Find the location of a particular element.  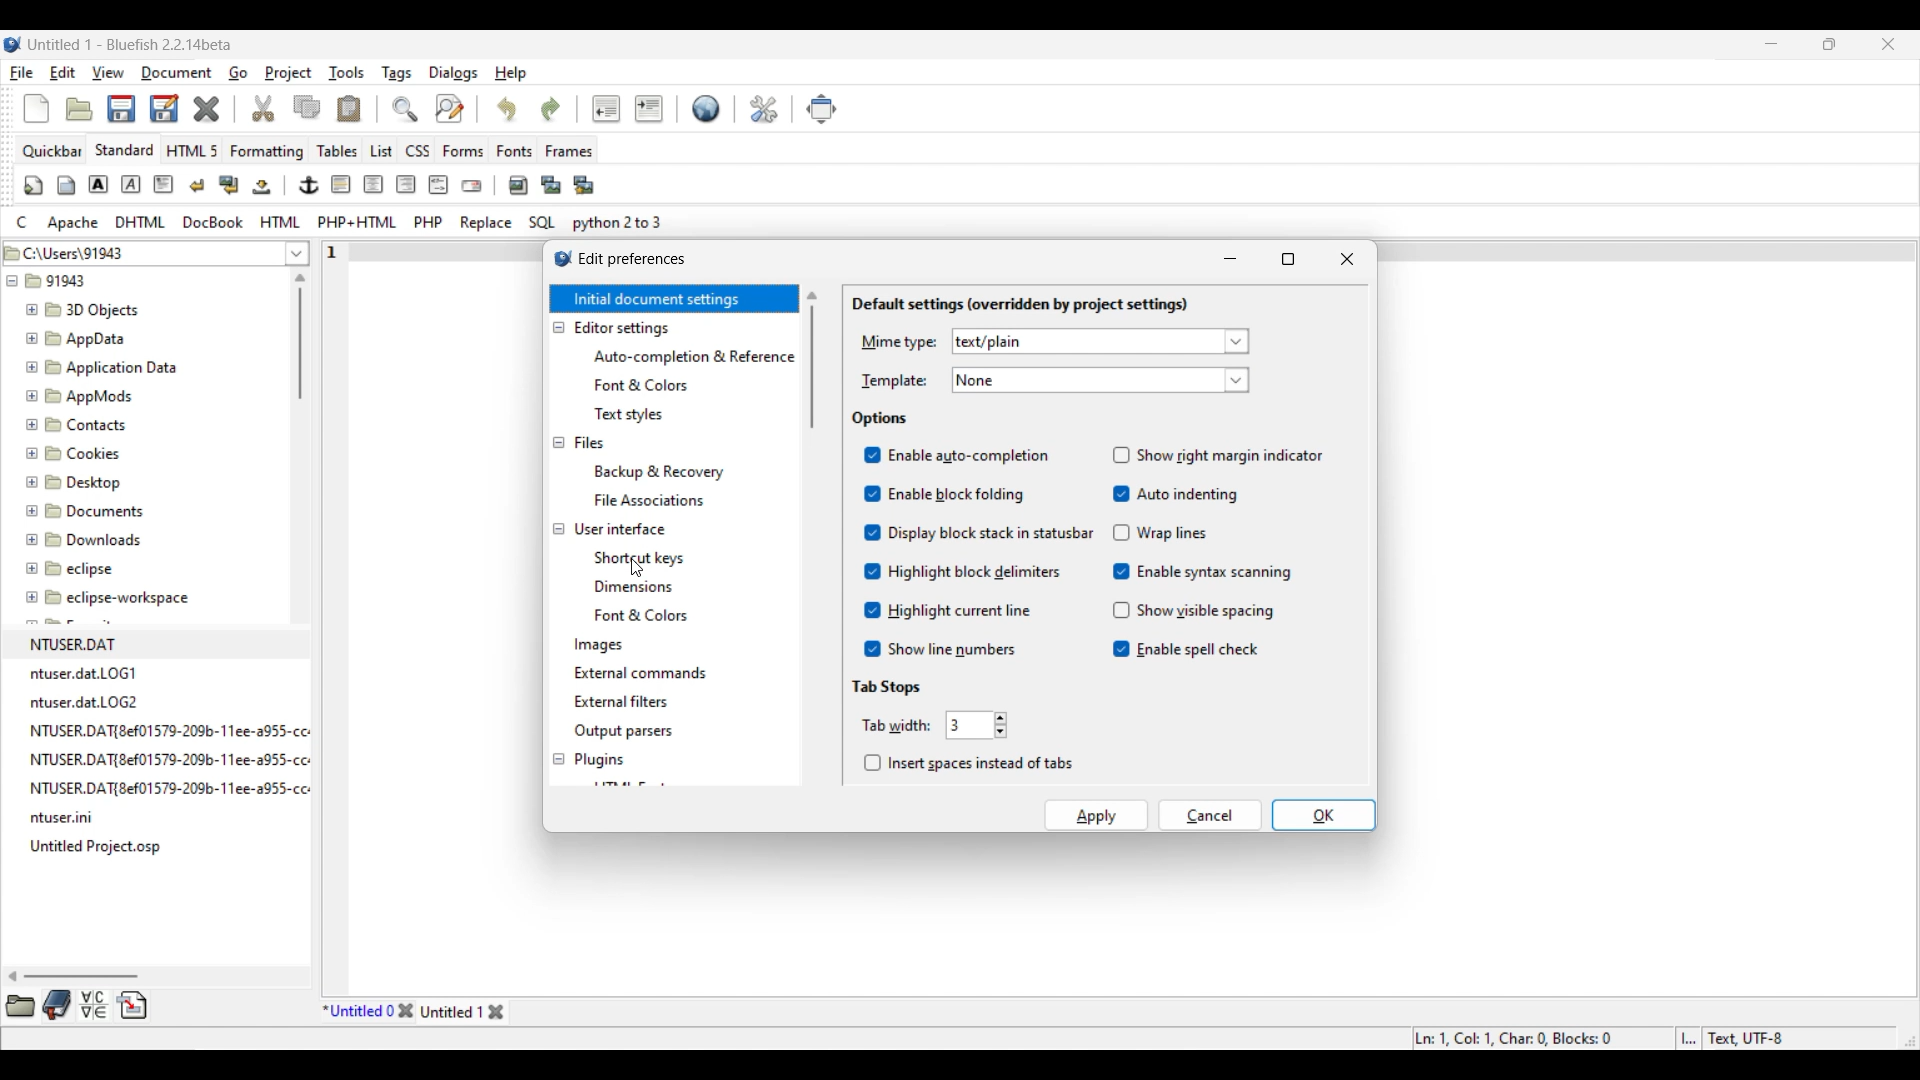

Vertical slide bar is located at coordinates (812, 360).